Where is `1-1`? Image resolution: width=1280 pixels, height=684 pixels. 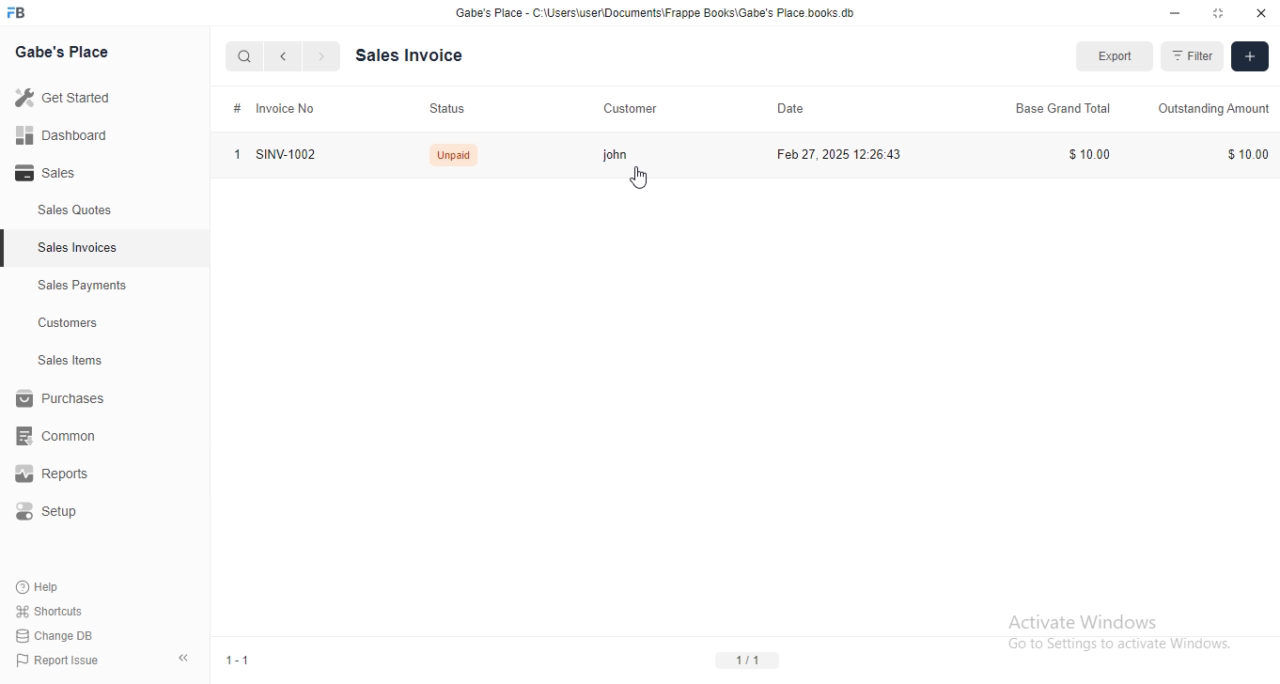 1-1 is located at coordinates (237, 660).